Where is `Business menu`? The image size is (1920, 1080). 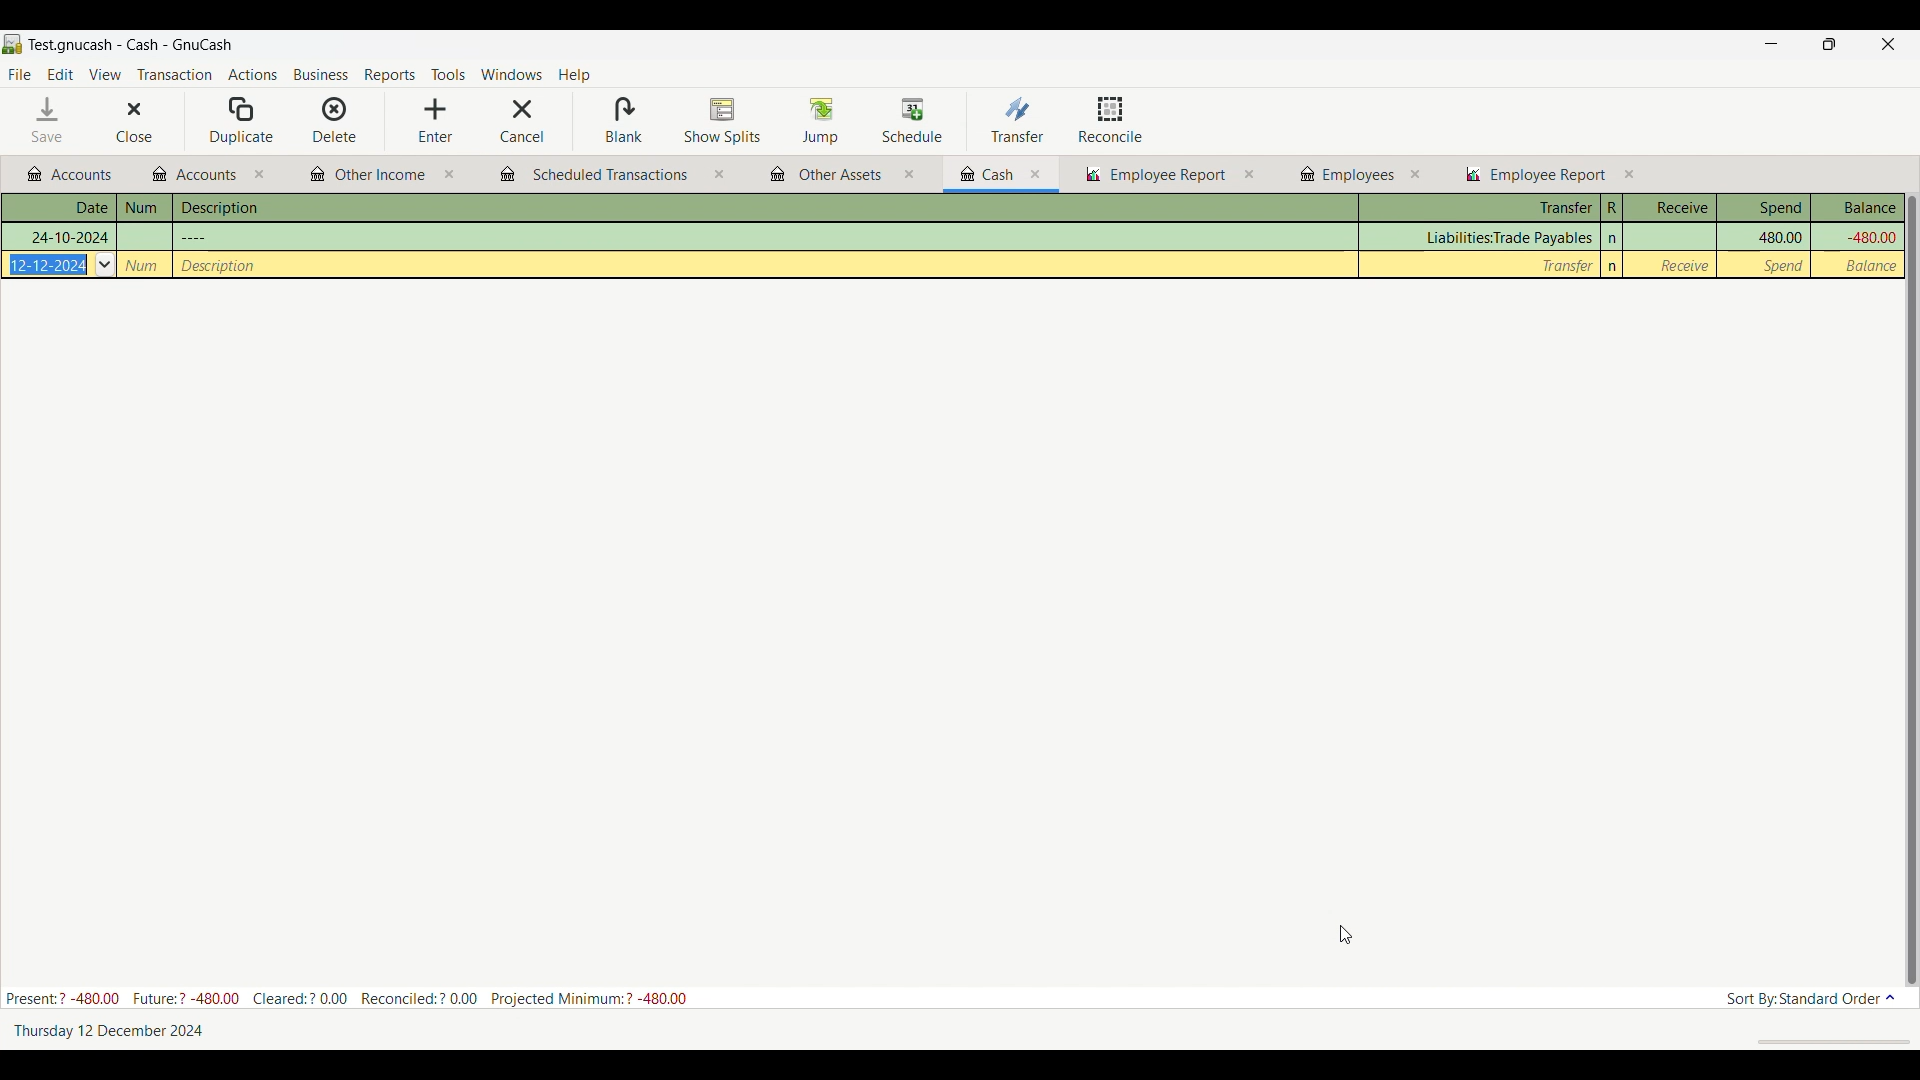 Business menu is located at coordinates (321, 75).